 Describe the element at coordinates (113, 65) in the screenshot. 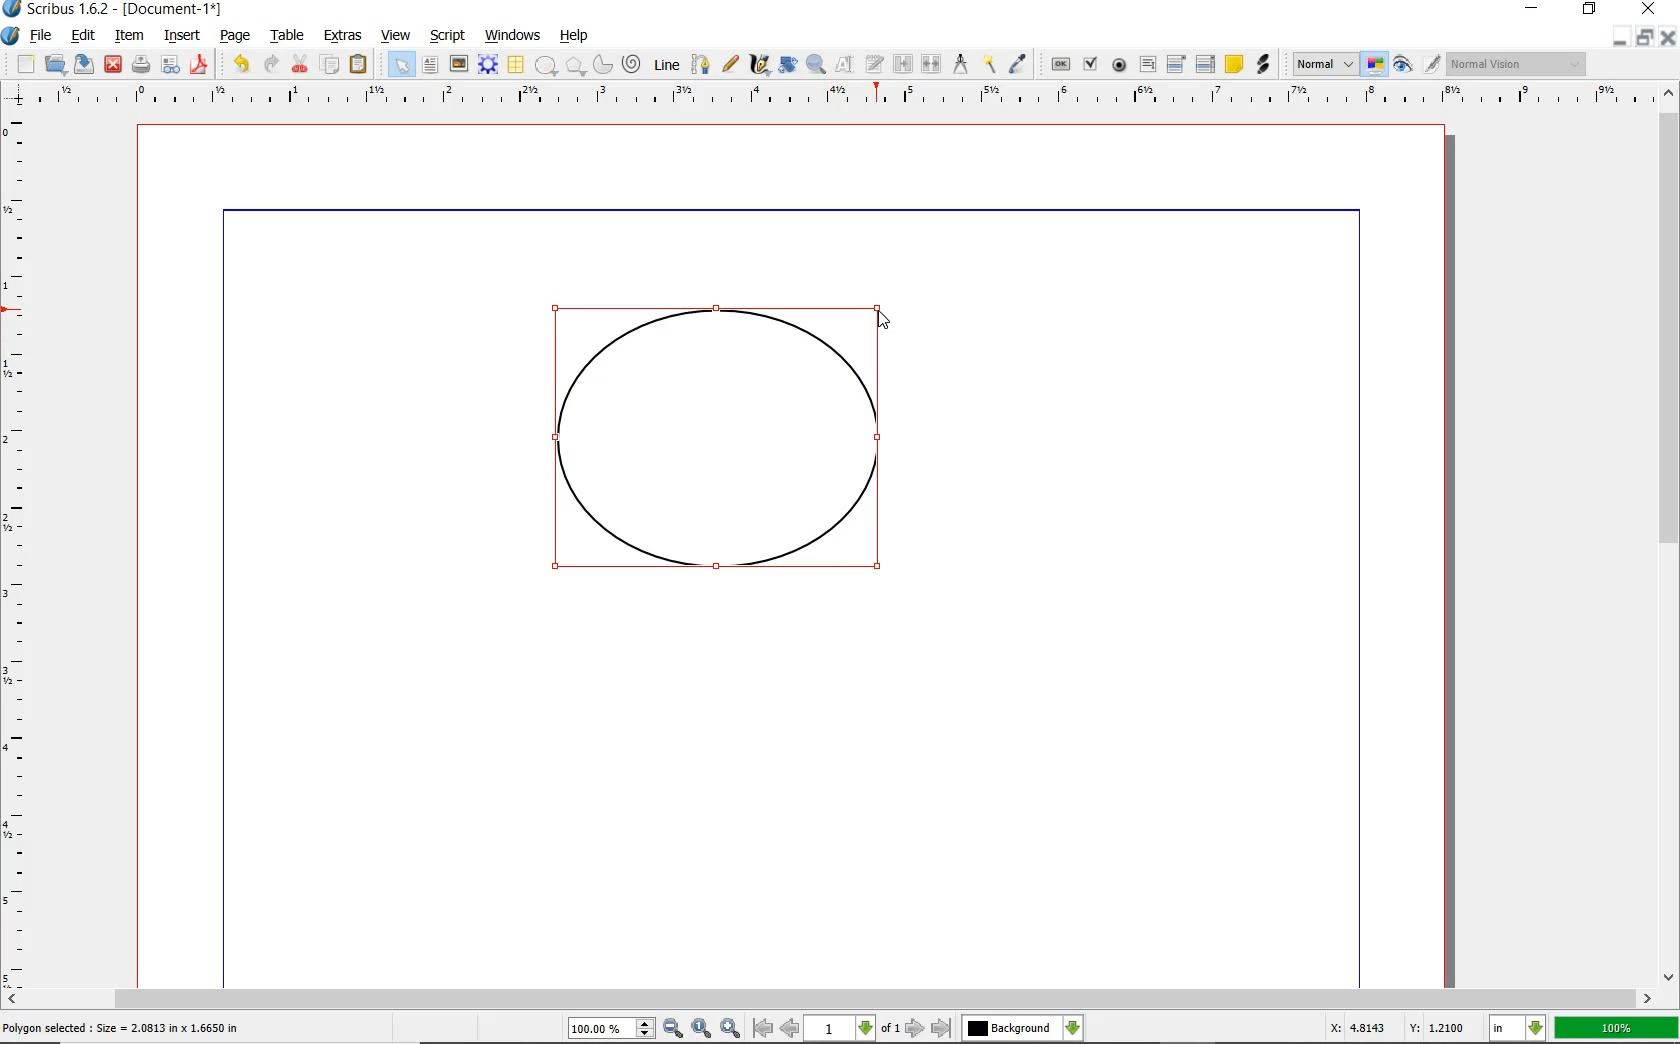

I see `CLOSE` at that location.